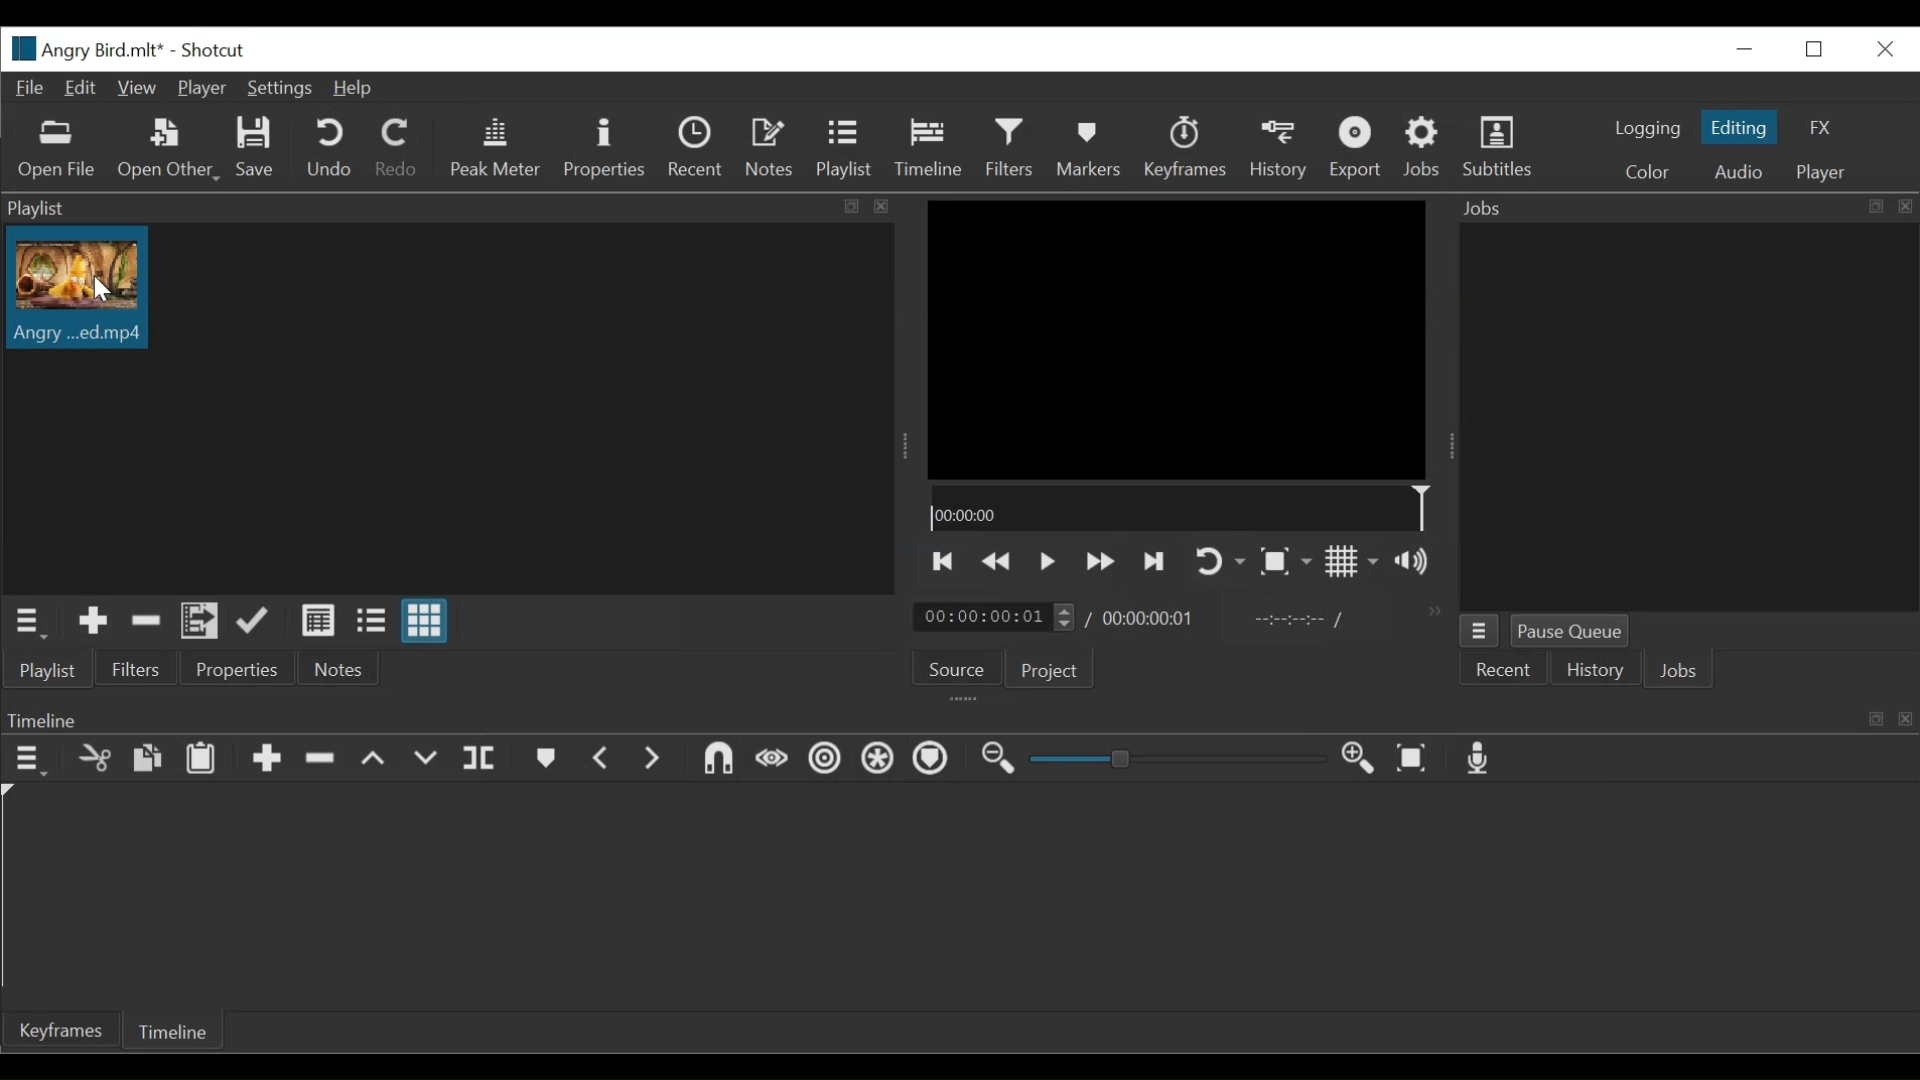 This screenshot has height=1080, width=1920. What do you see at coordinates (371, 621) in the screenshot?
I see `View as file` at bounding box center [371, 621].